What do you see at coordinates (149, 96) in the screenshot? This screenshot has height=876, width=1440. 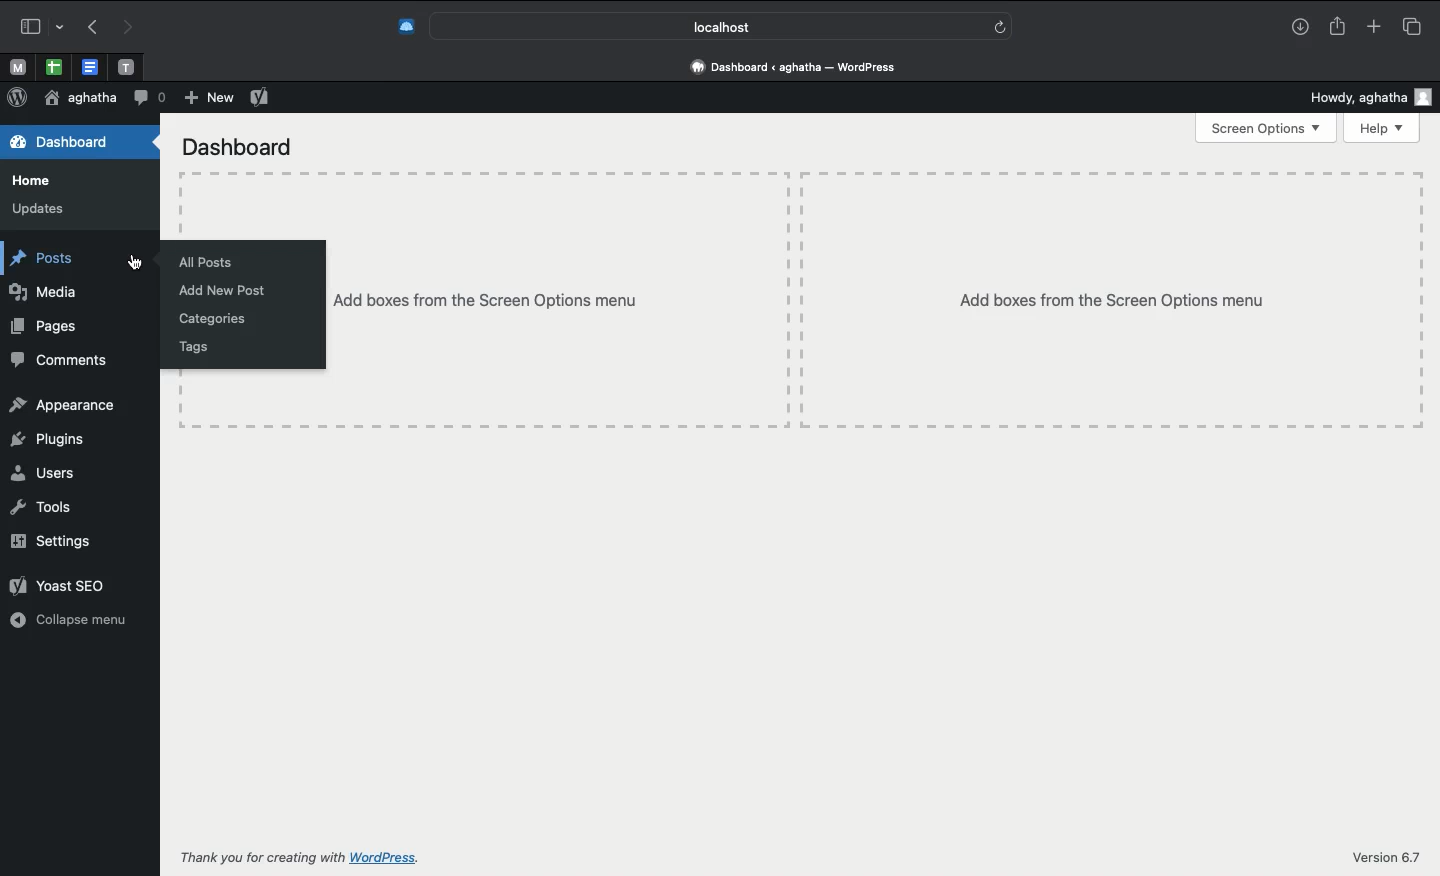 I see `Comment` at bounding box center [149, 96].